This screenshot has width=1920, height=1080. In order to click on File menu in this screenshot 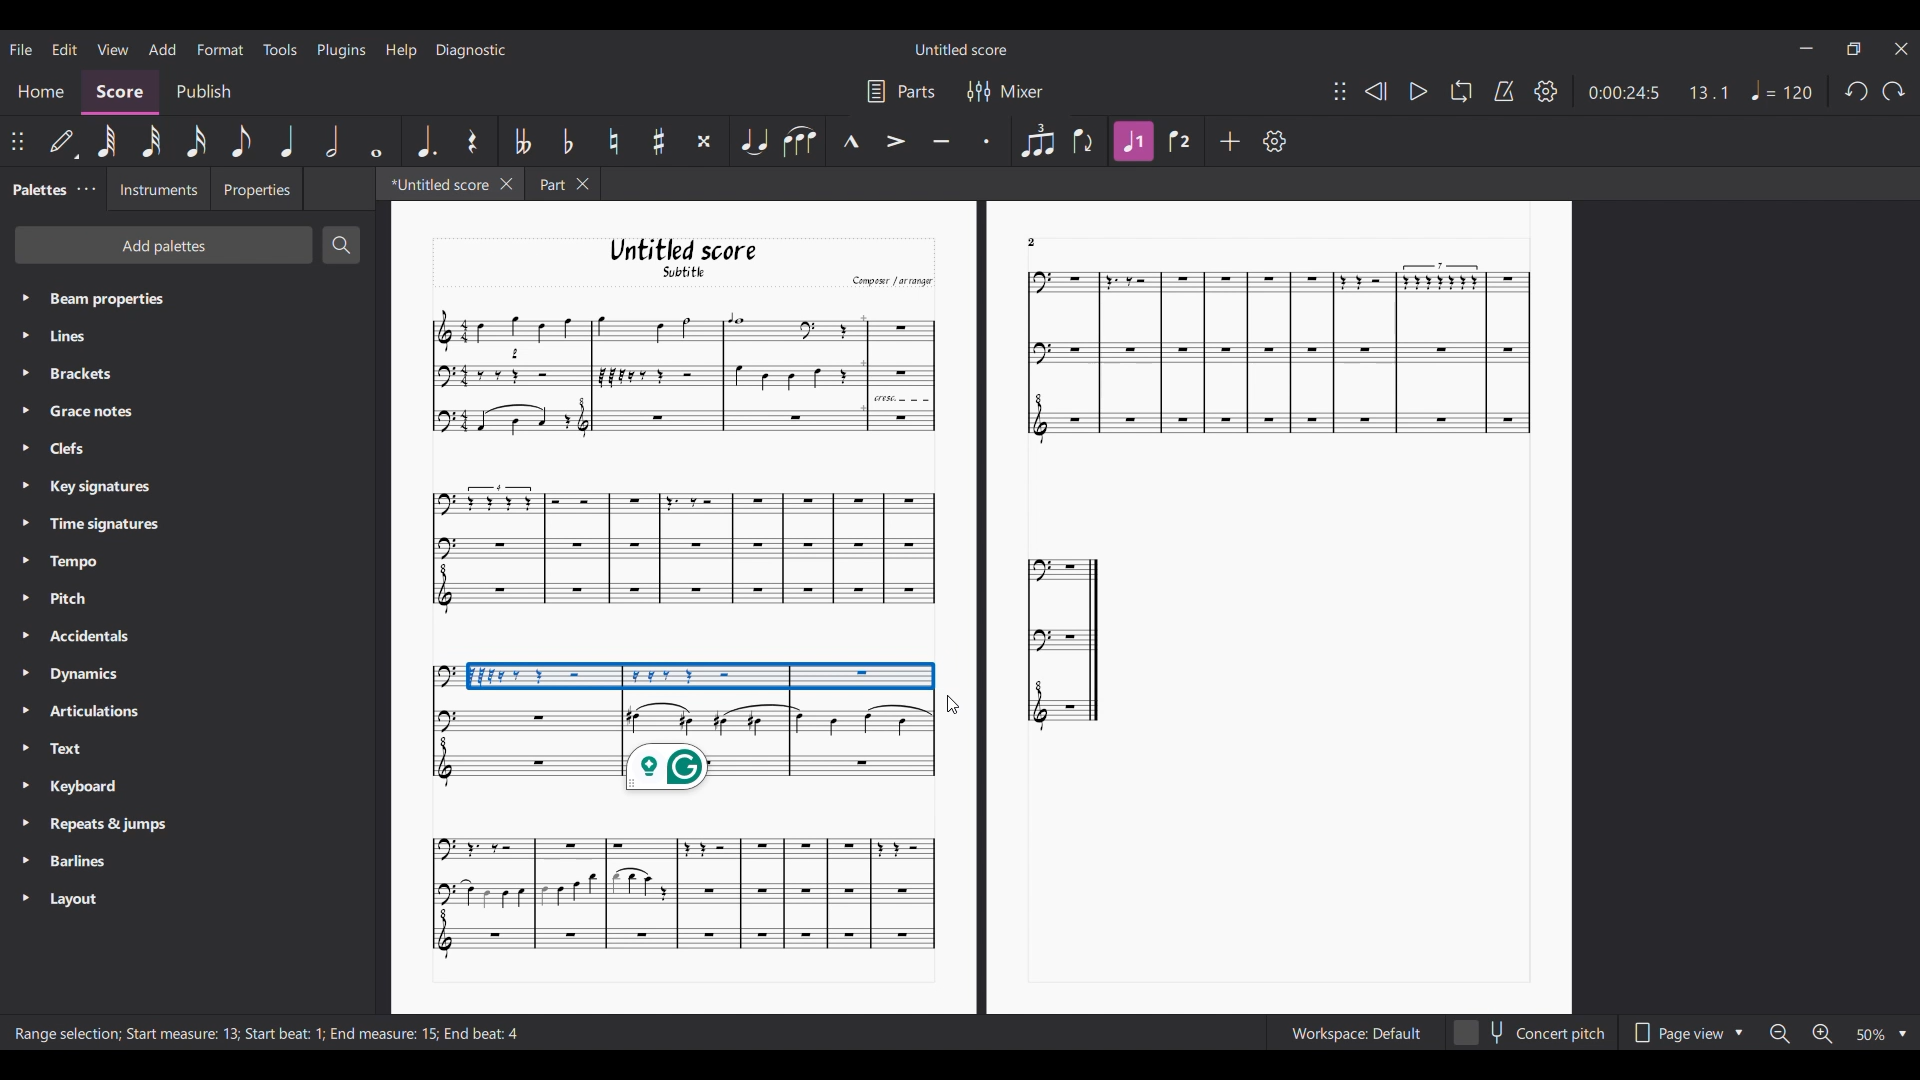, I will do `click(23, 49)`.